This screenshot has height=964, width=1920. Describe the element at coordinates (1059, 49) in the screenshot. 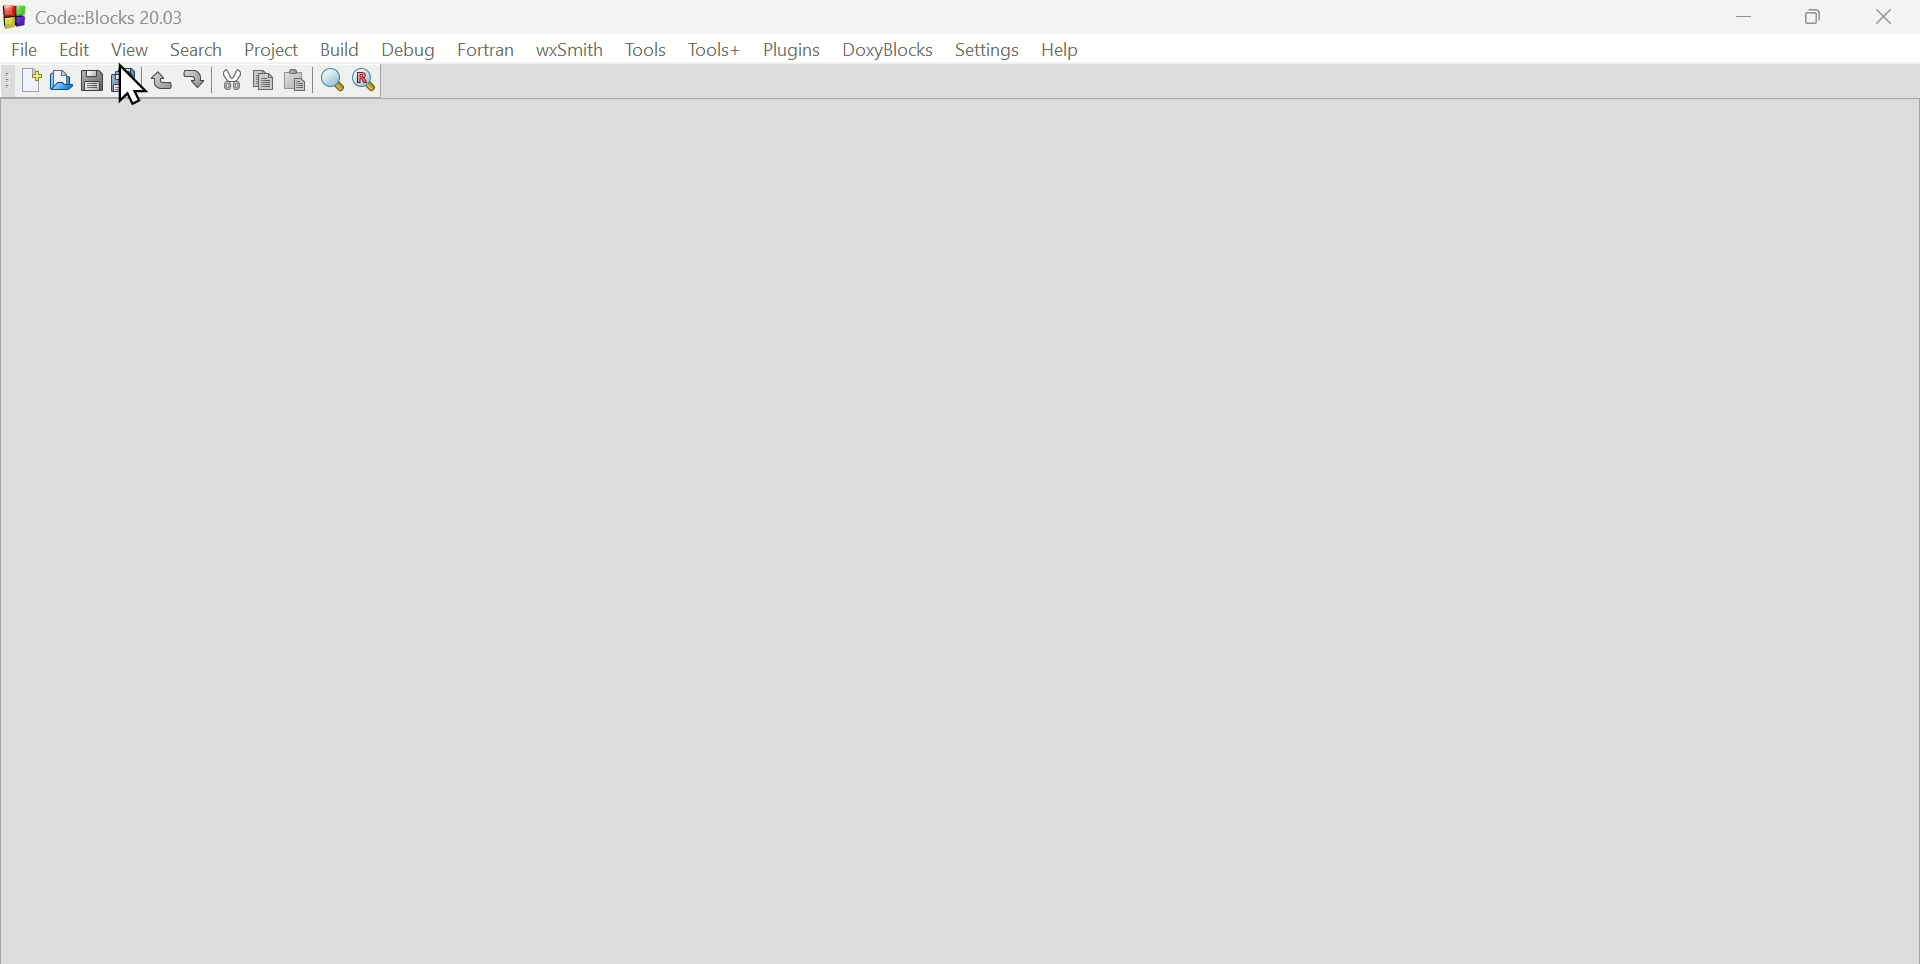

I see `Help` at that location.